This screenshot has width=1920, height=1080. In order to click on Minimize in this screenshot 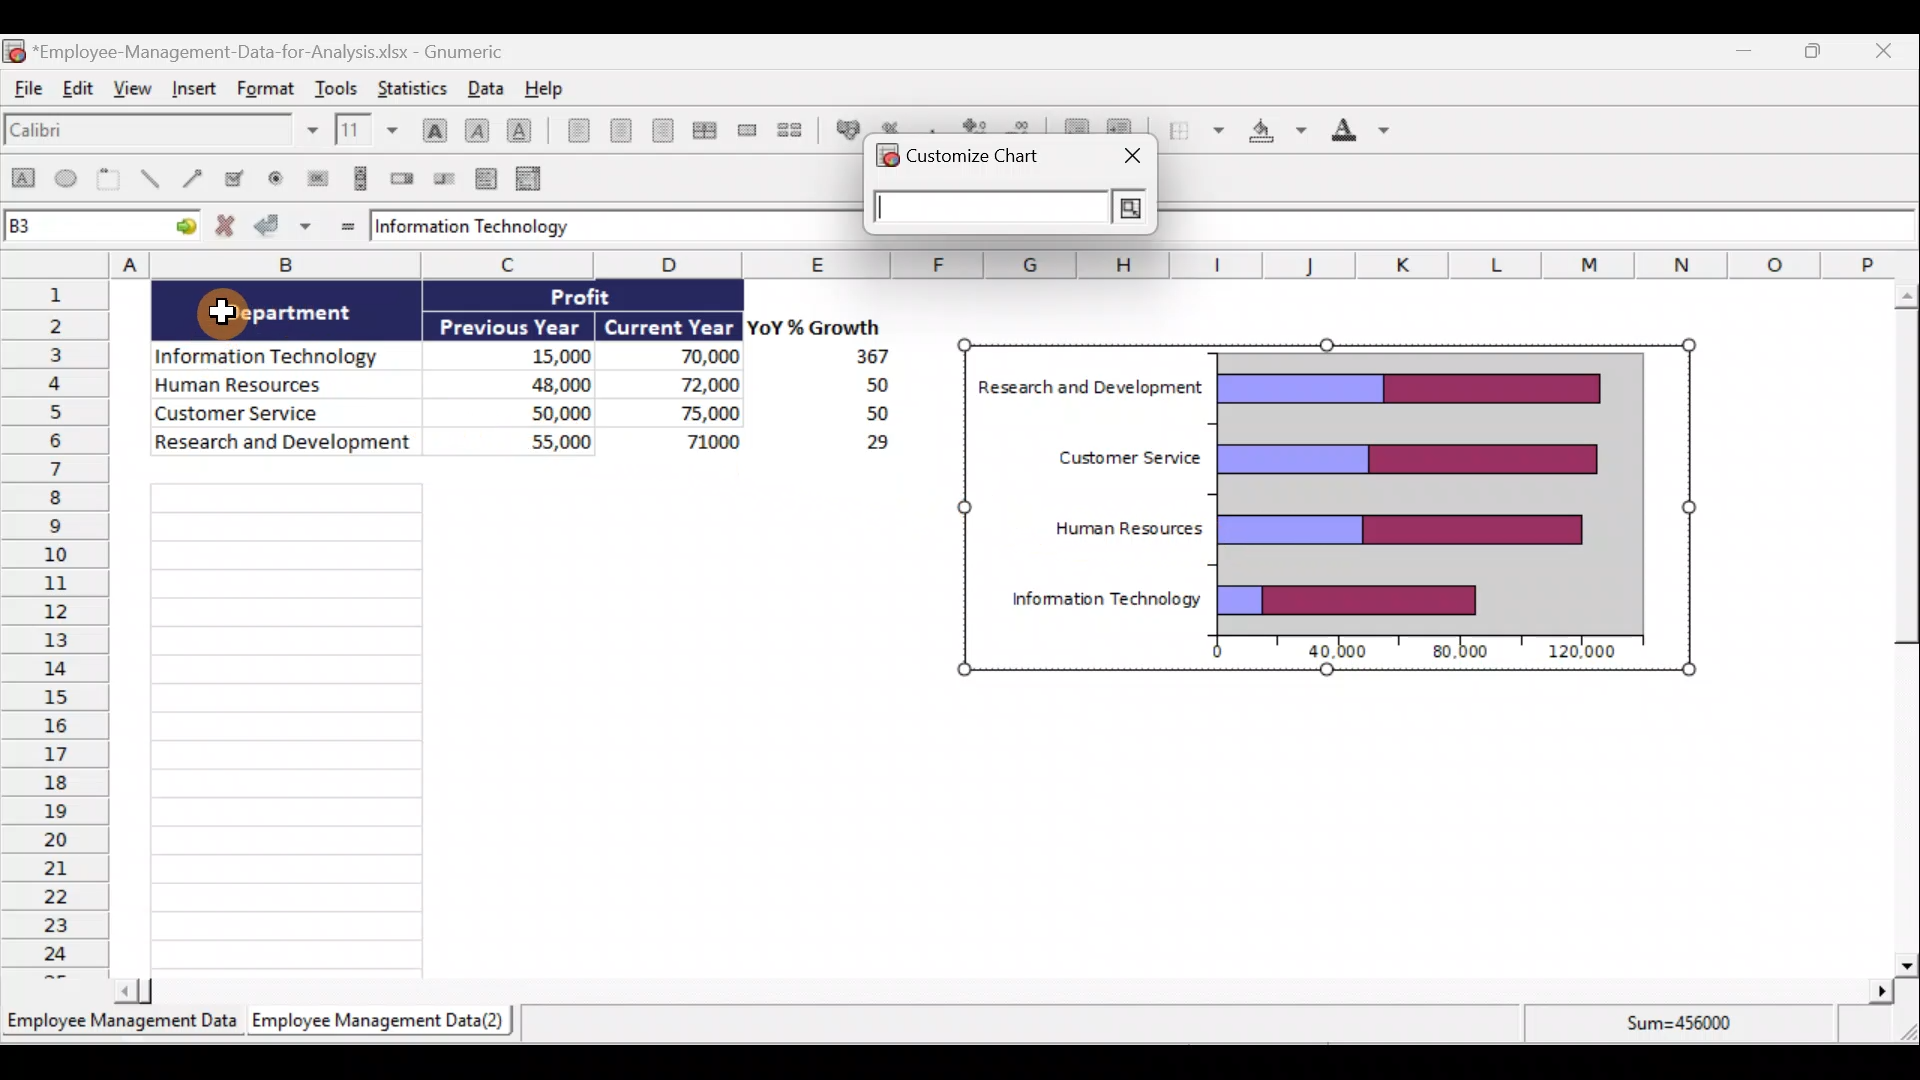, I will do `click(1743, 51)`.